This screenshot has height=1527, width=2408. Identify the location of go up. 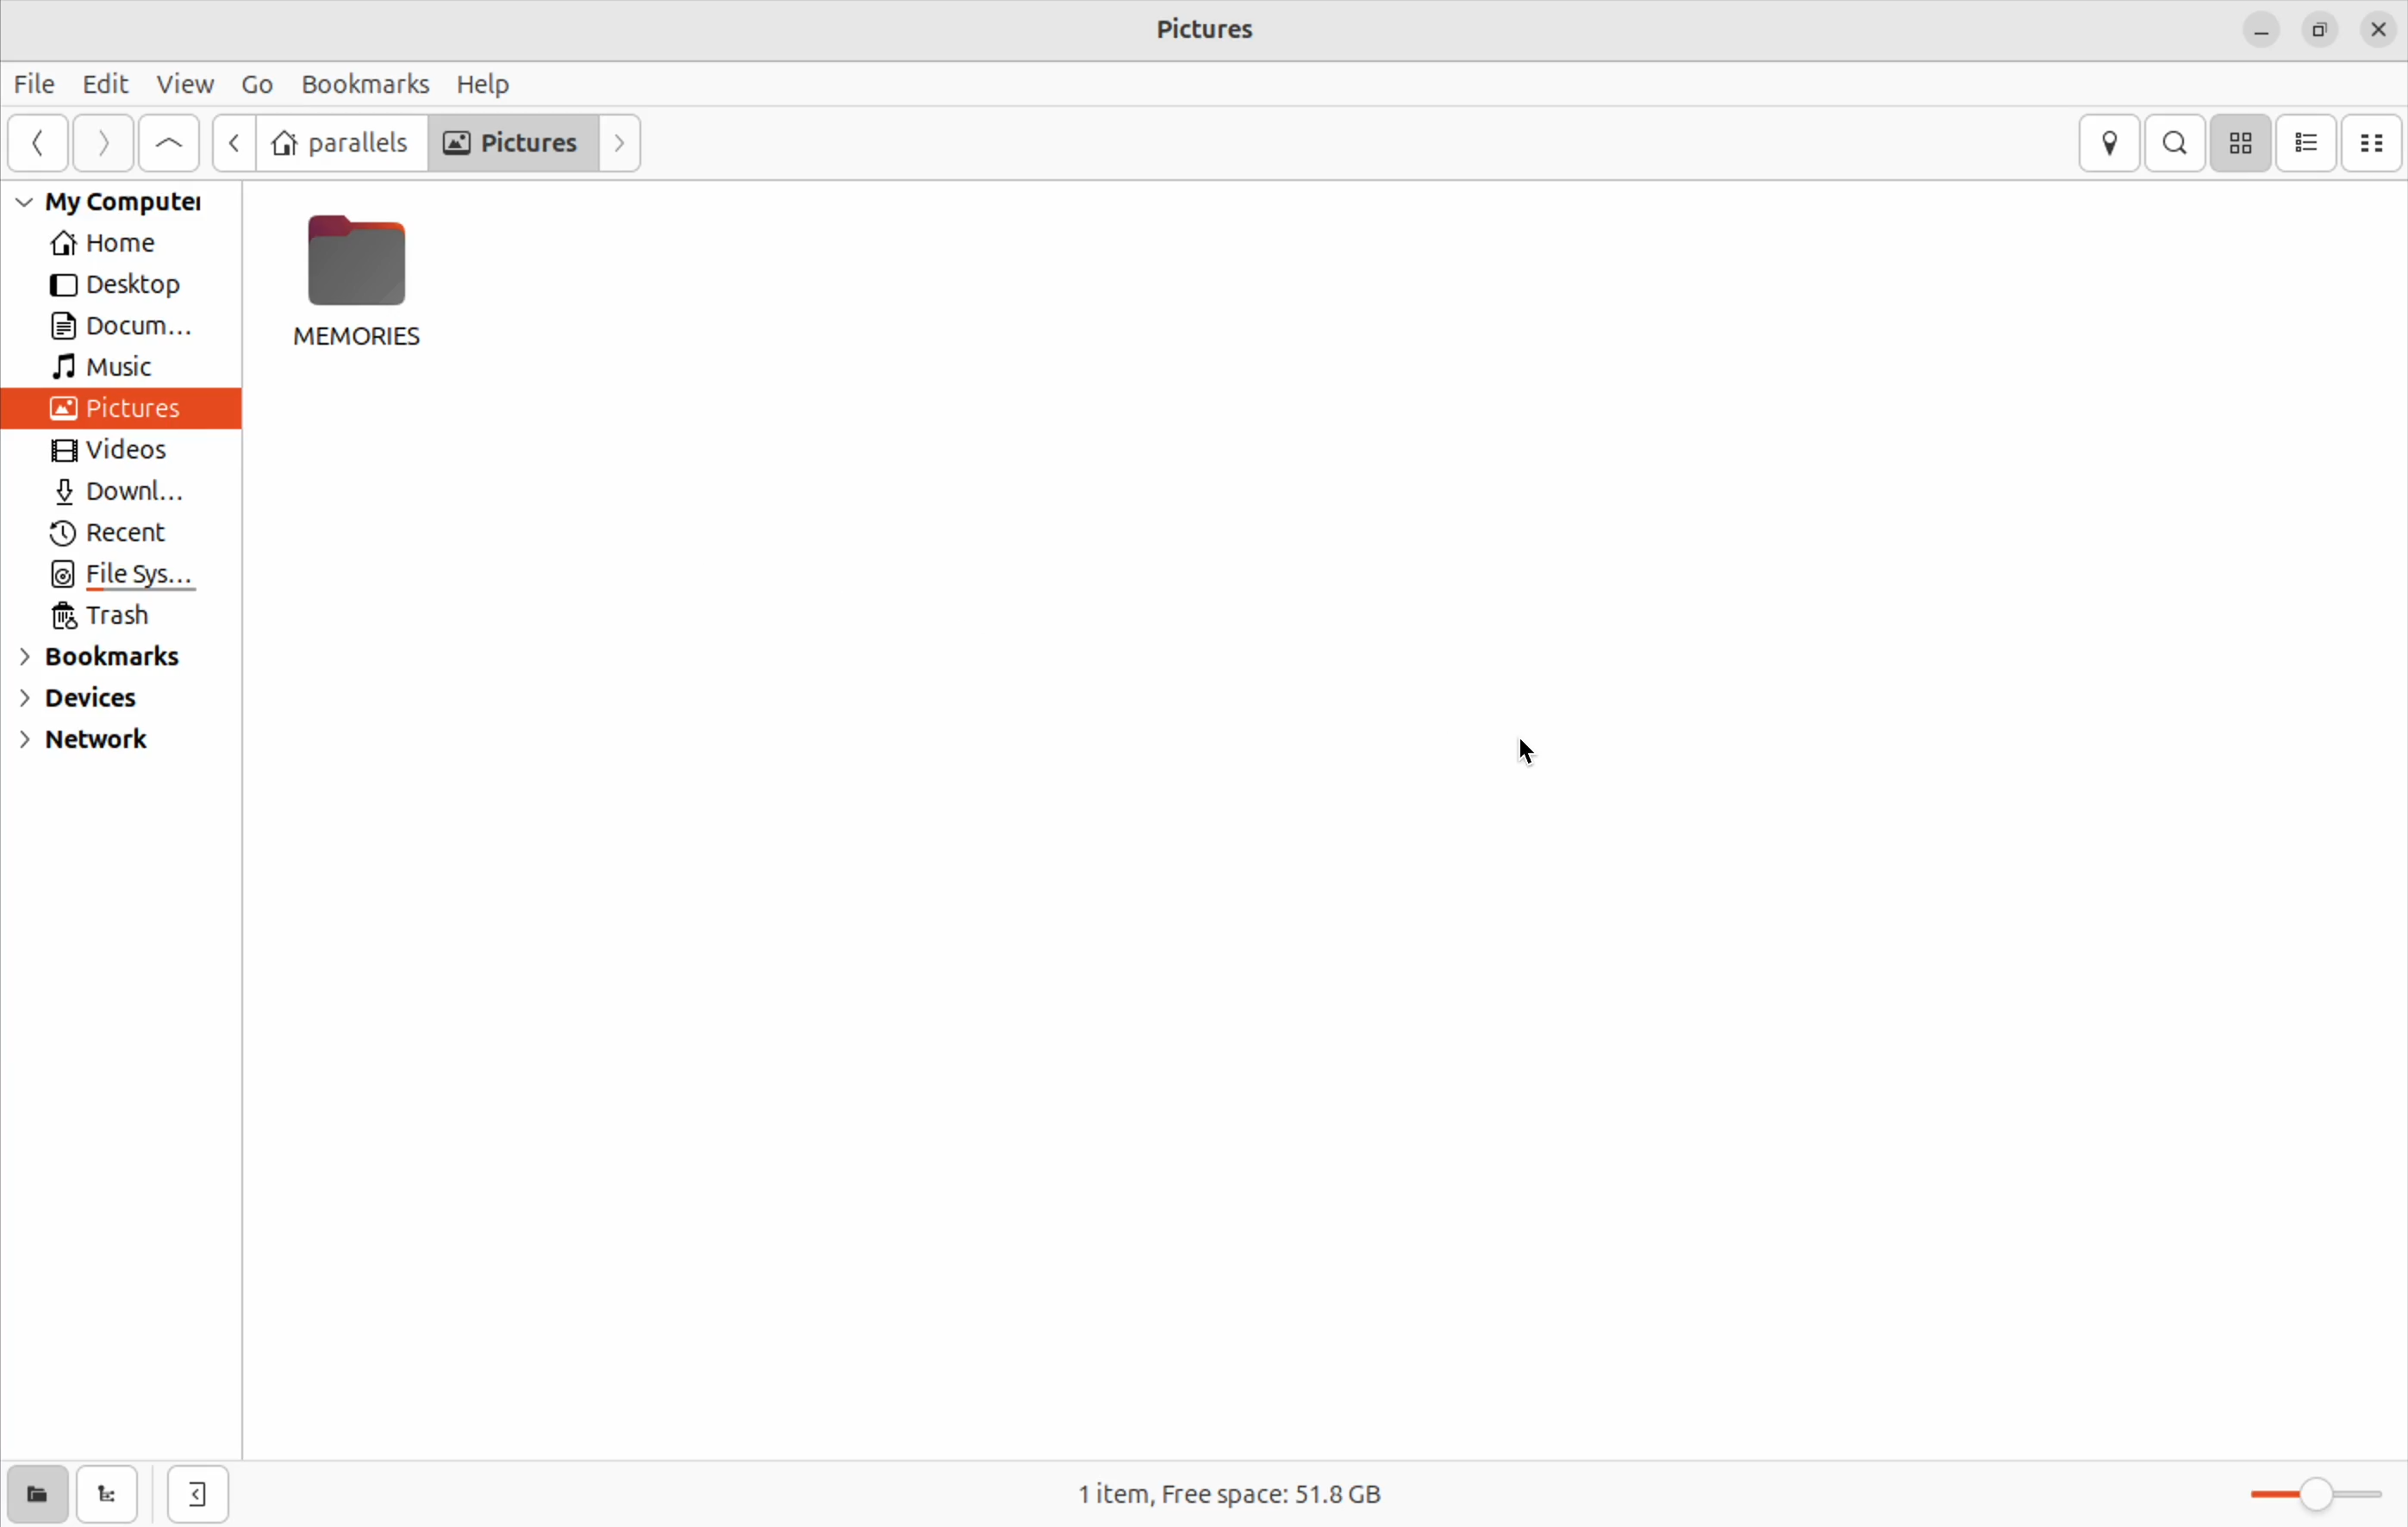
(172, 141).